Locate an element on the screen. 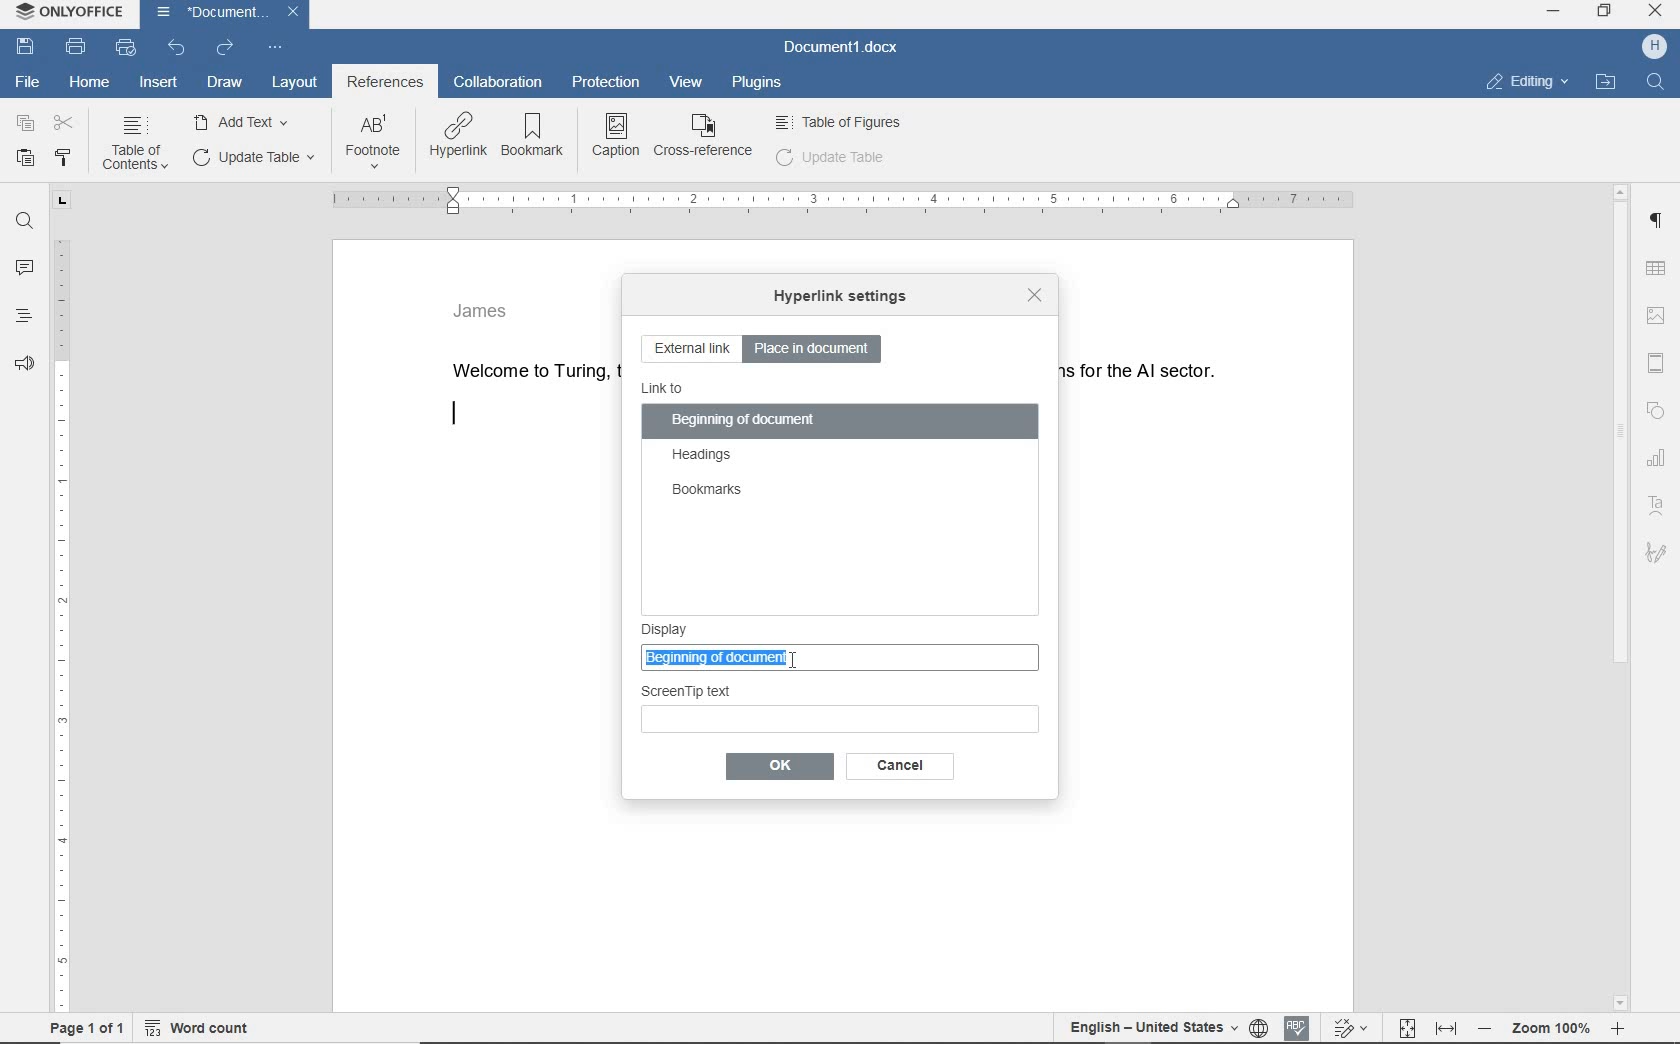  HYPERLINK is located at coordinates (457, 137).